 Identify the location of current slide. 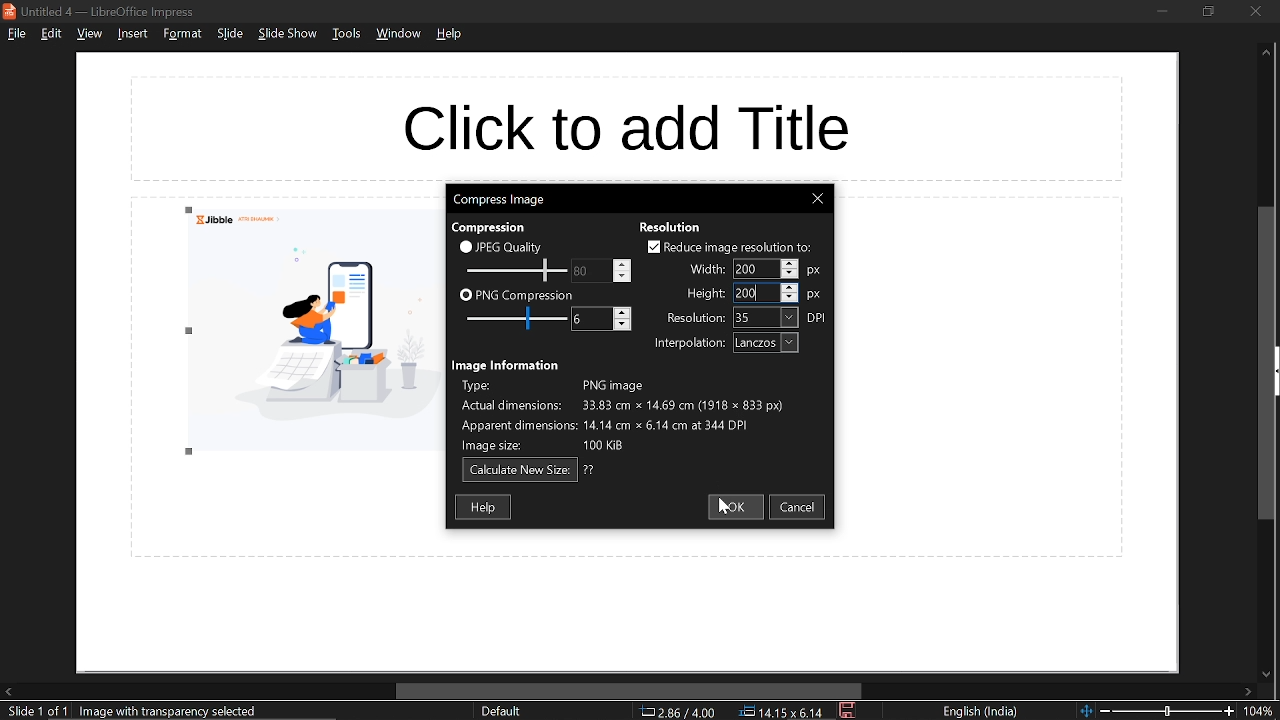
(34, 712).